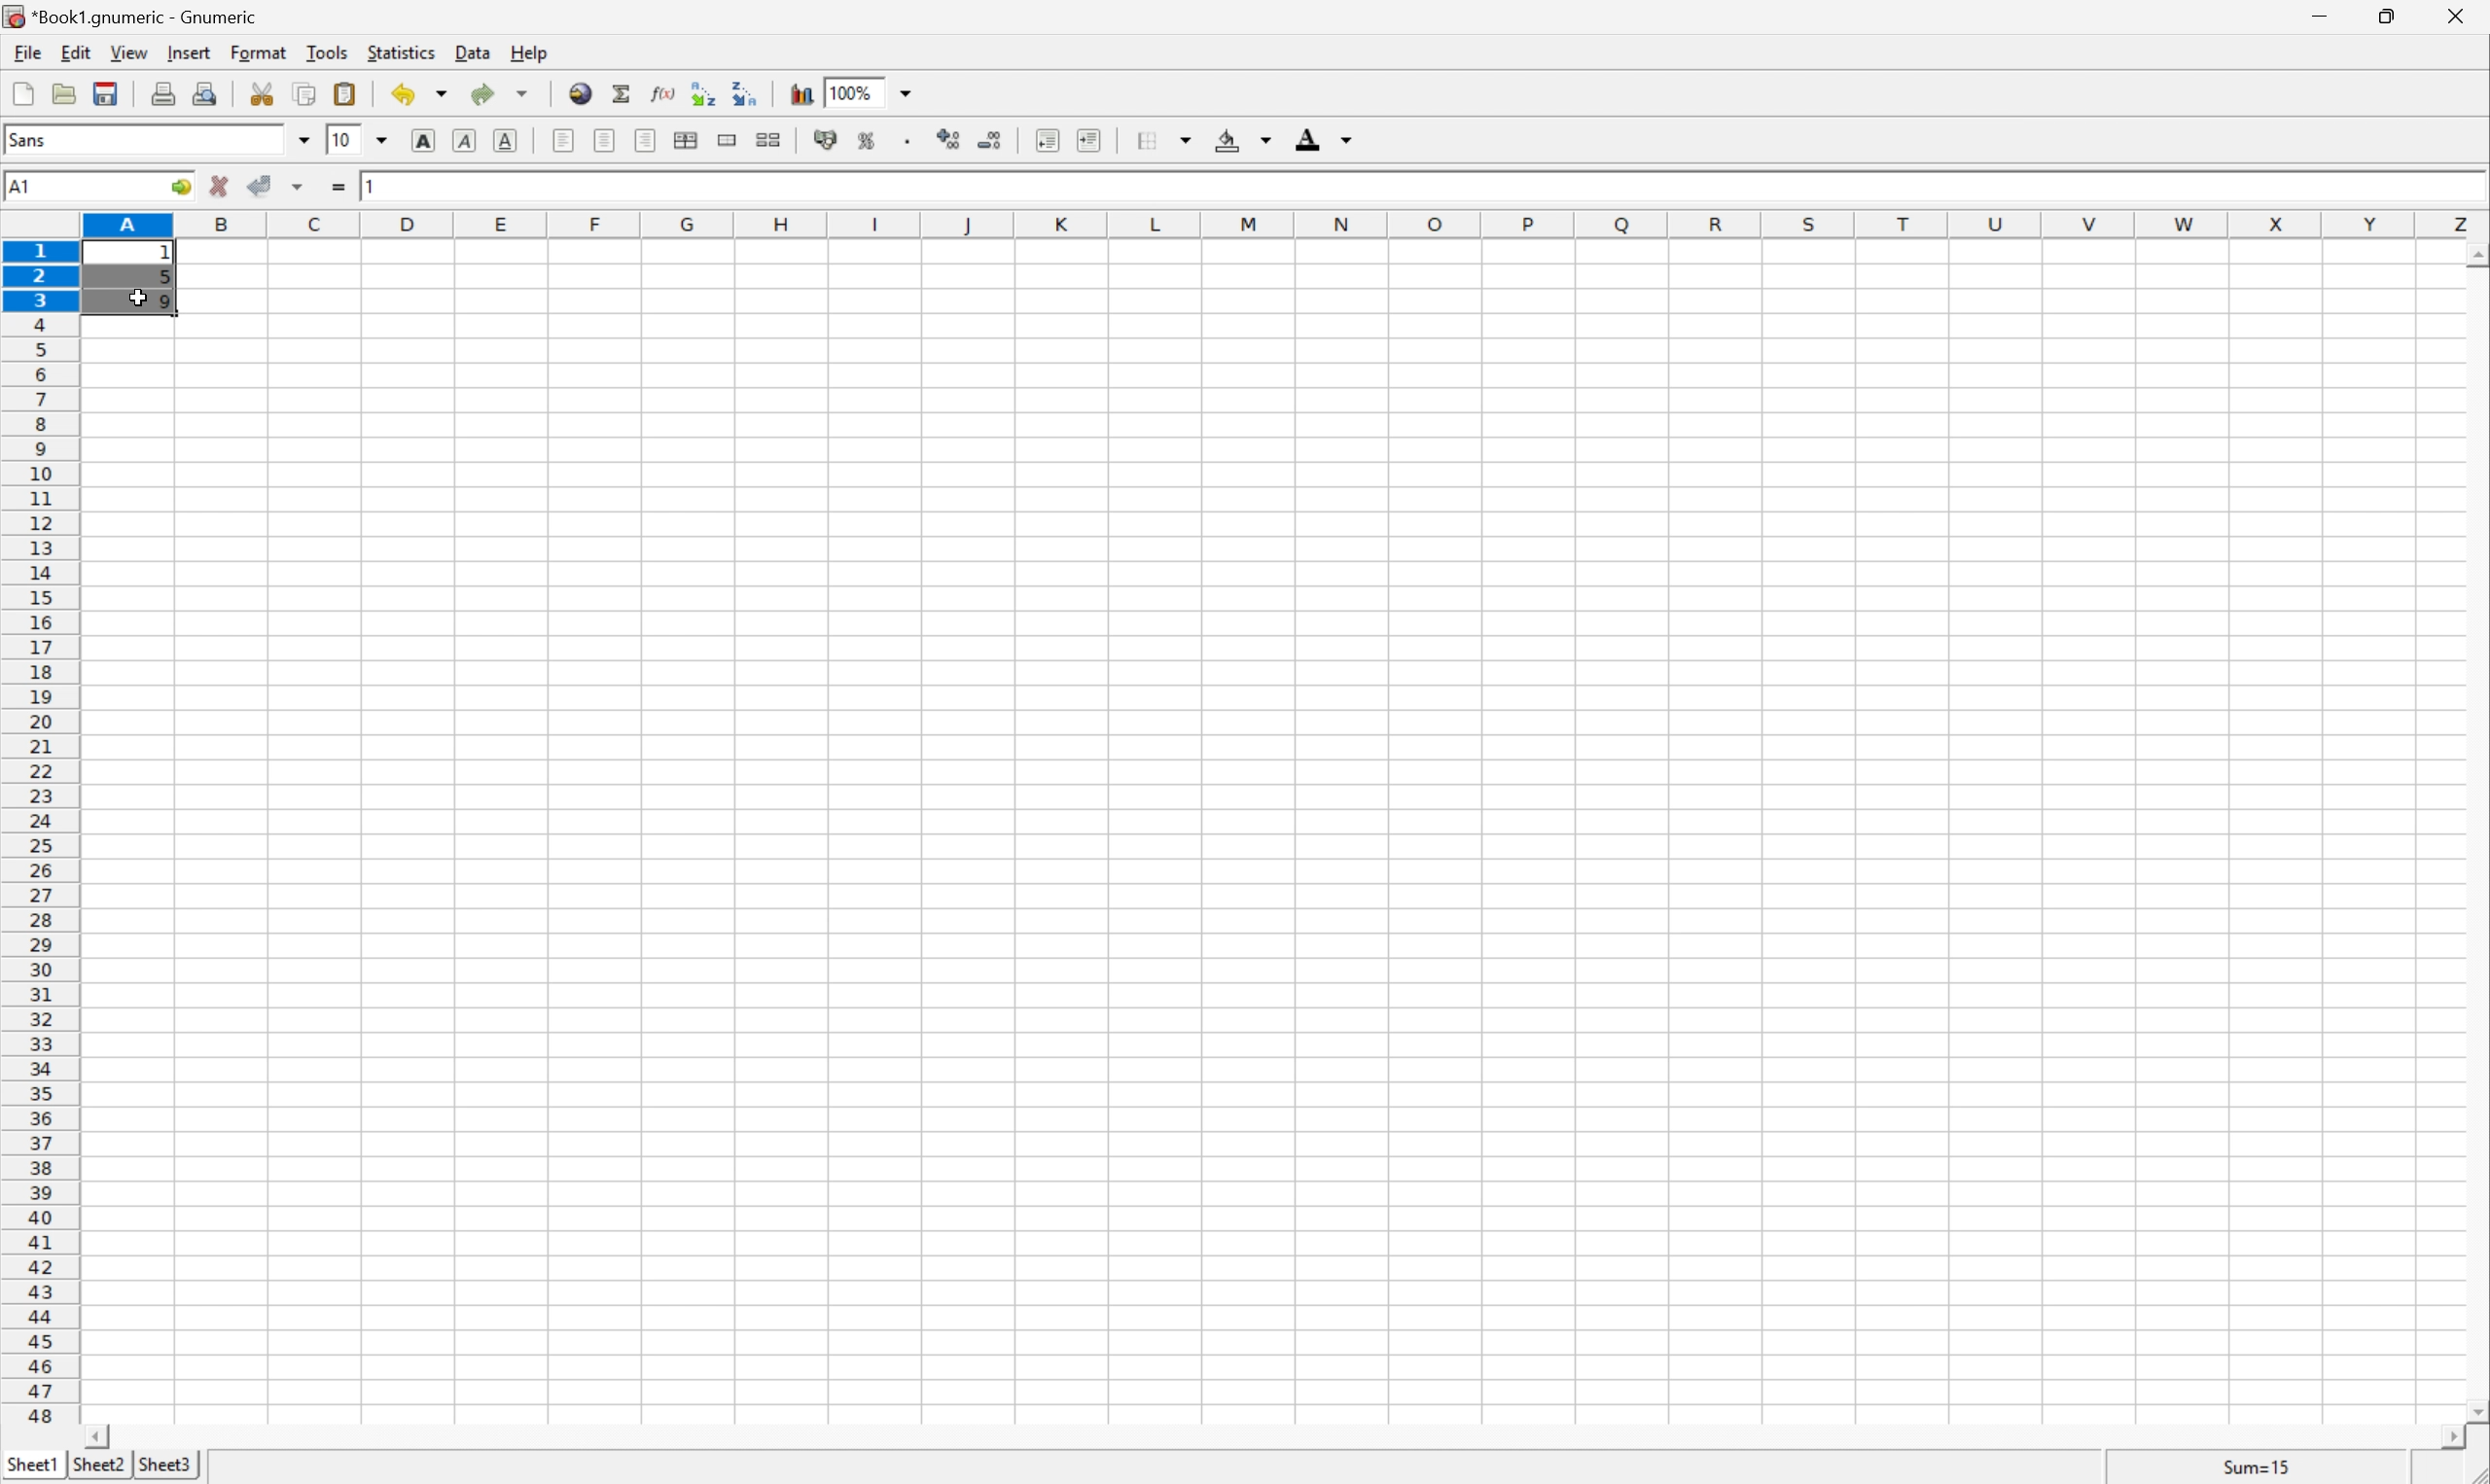 This screenshot has width=2490, height=1484. What do you see at coordinates (262, 92) in the screenshot?
I see `cut` at bounding box center [262, 92].